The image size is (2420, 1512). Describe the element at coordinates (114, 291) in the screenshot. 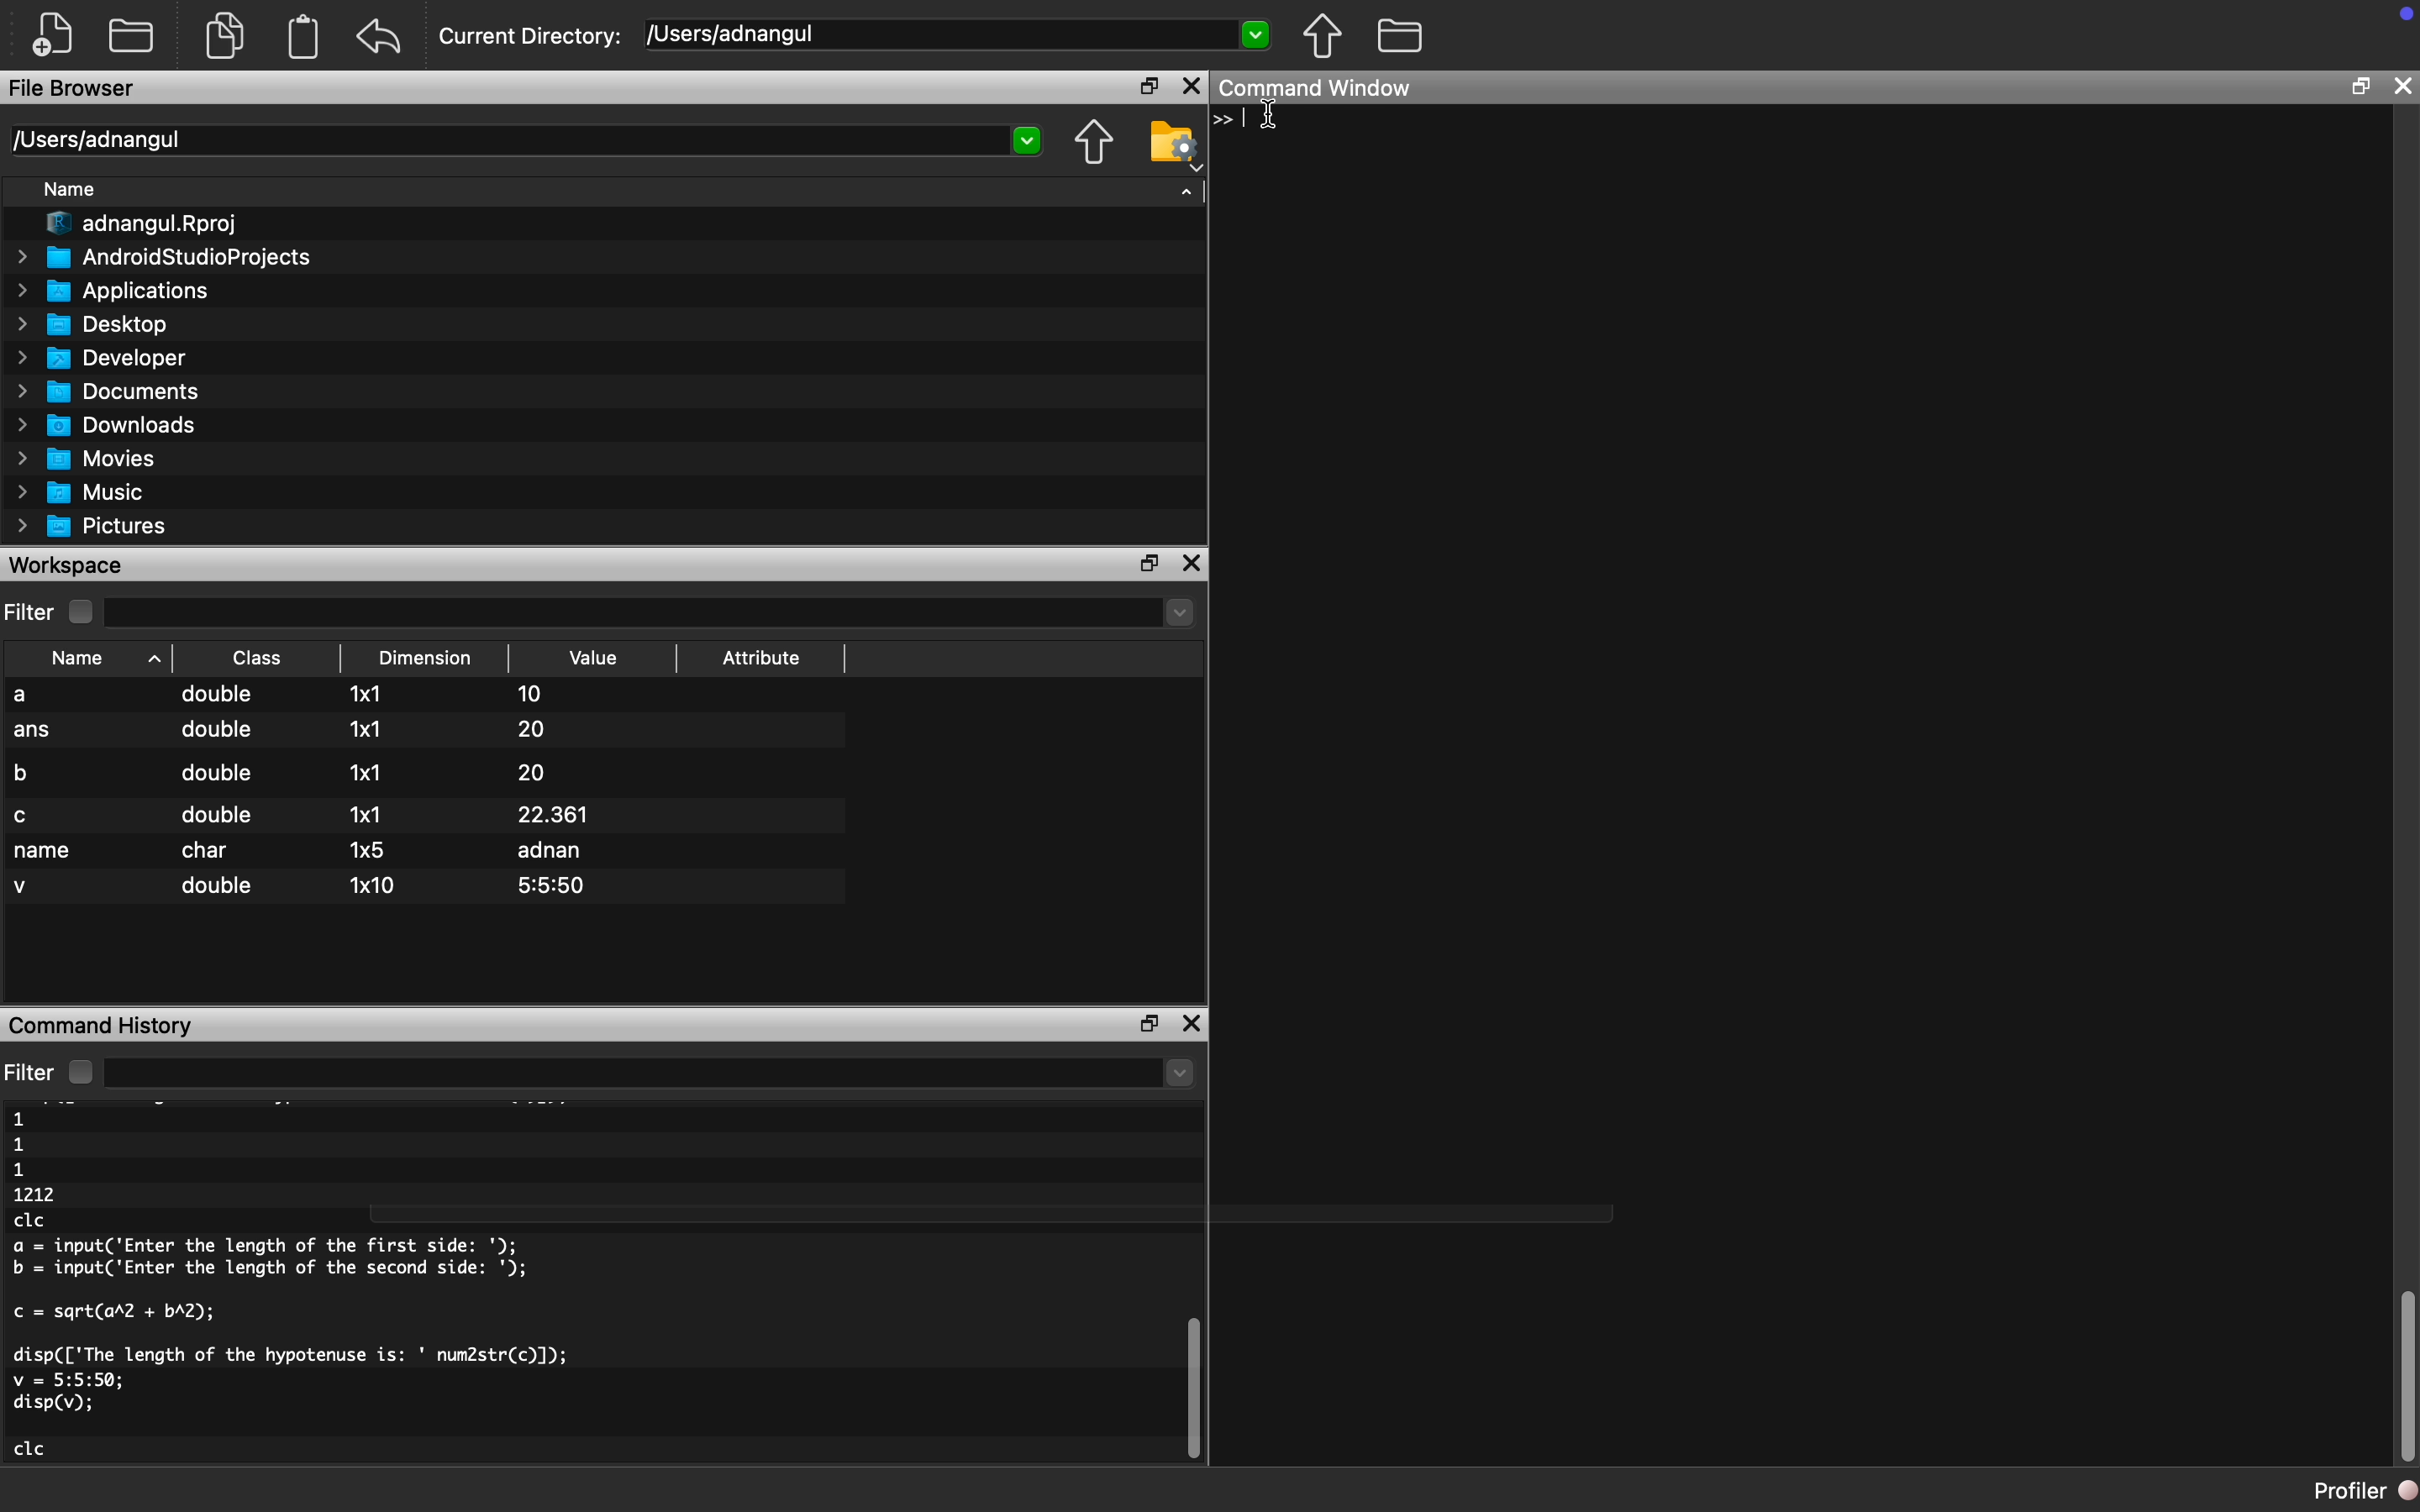

I see `Applications` at that location.